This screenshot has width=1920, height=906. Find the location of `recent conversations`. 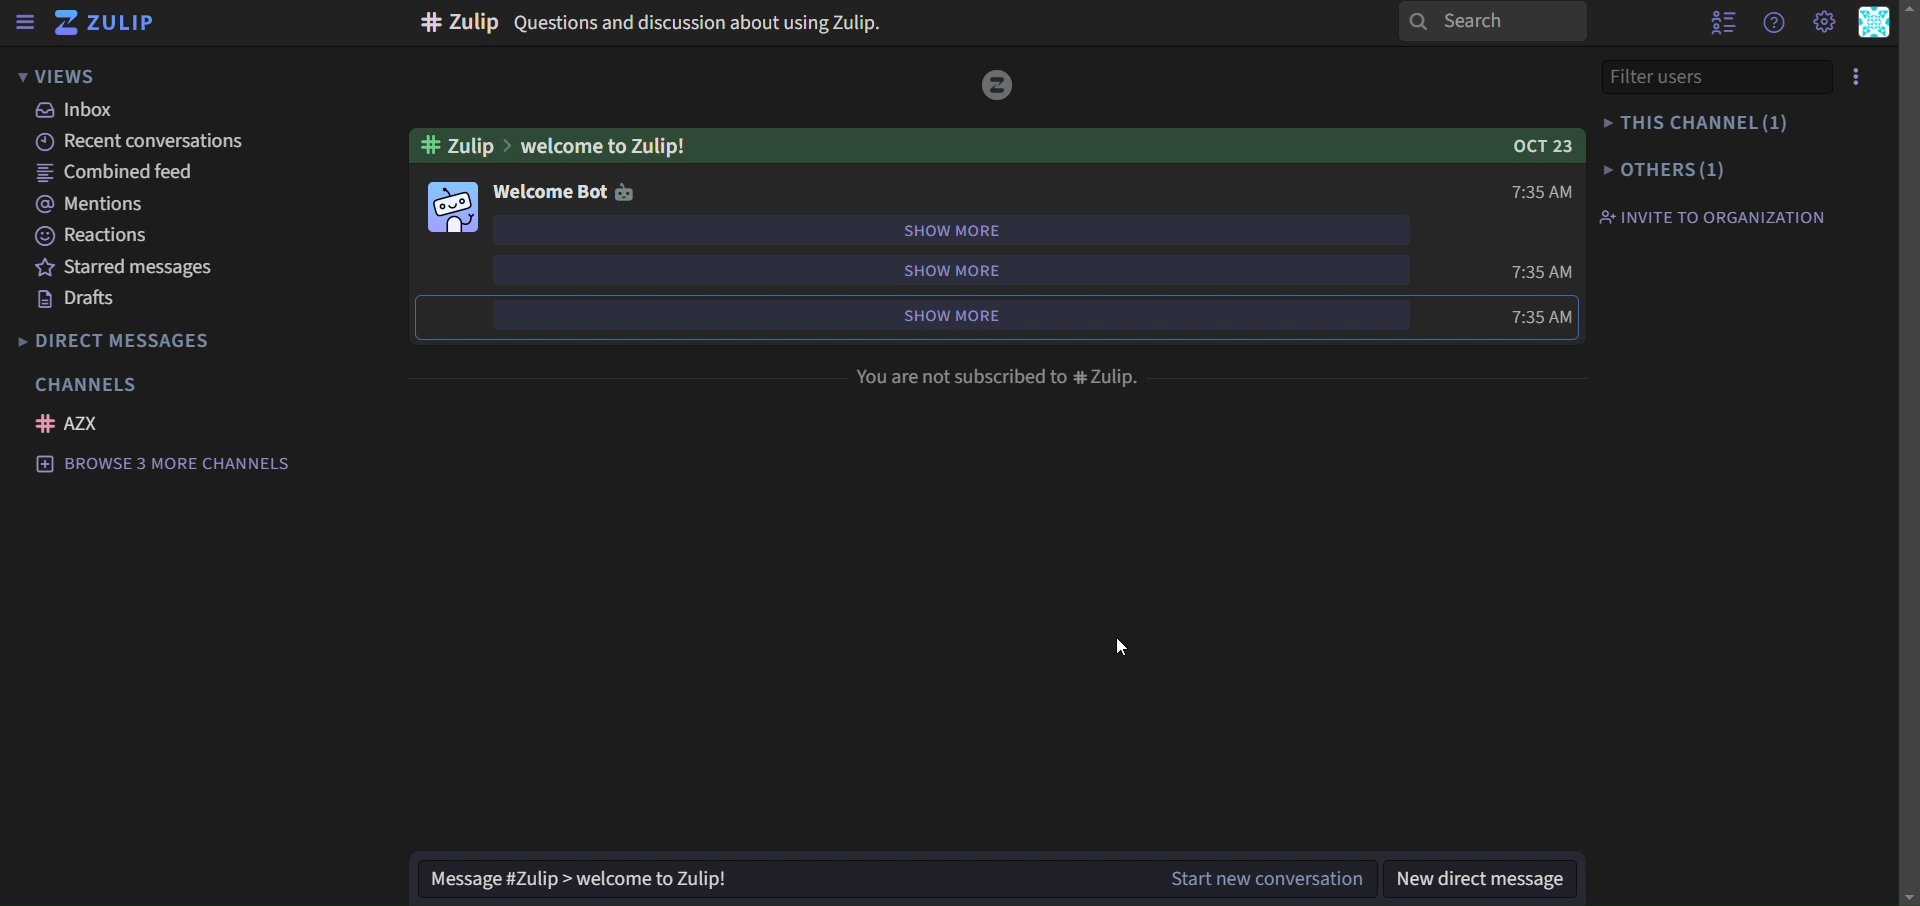

recent conversations is located at coordinates (143, 144).